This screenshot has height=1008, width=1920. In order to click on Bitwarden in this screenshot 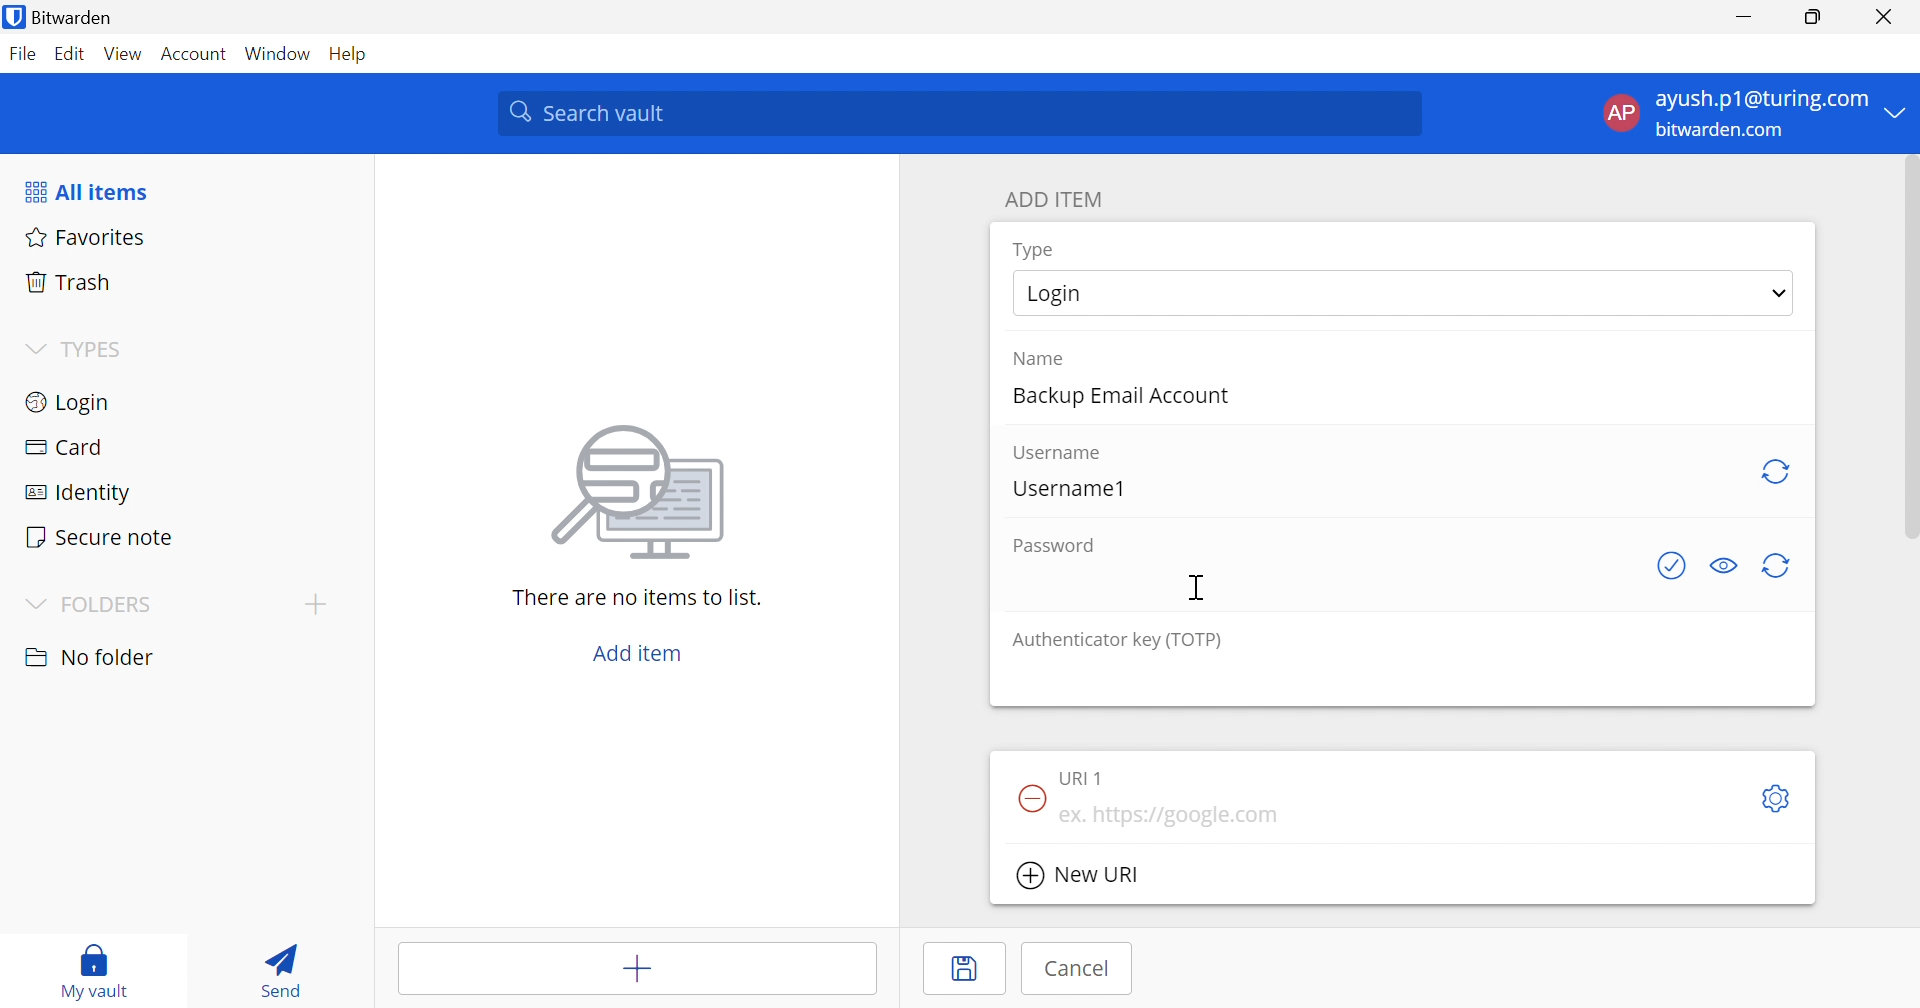, I will do `click(72, 16)`.